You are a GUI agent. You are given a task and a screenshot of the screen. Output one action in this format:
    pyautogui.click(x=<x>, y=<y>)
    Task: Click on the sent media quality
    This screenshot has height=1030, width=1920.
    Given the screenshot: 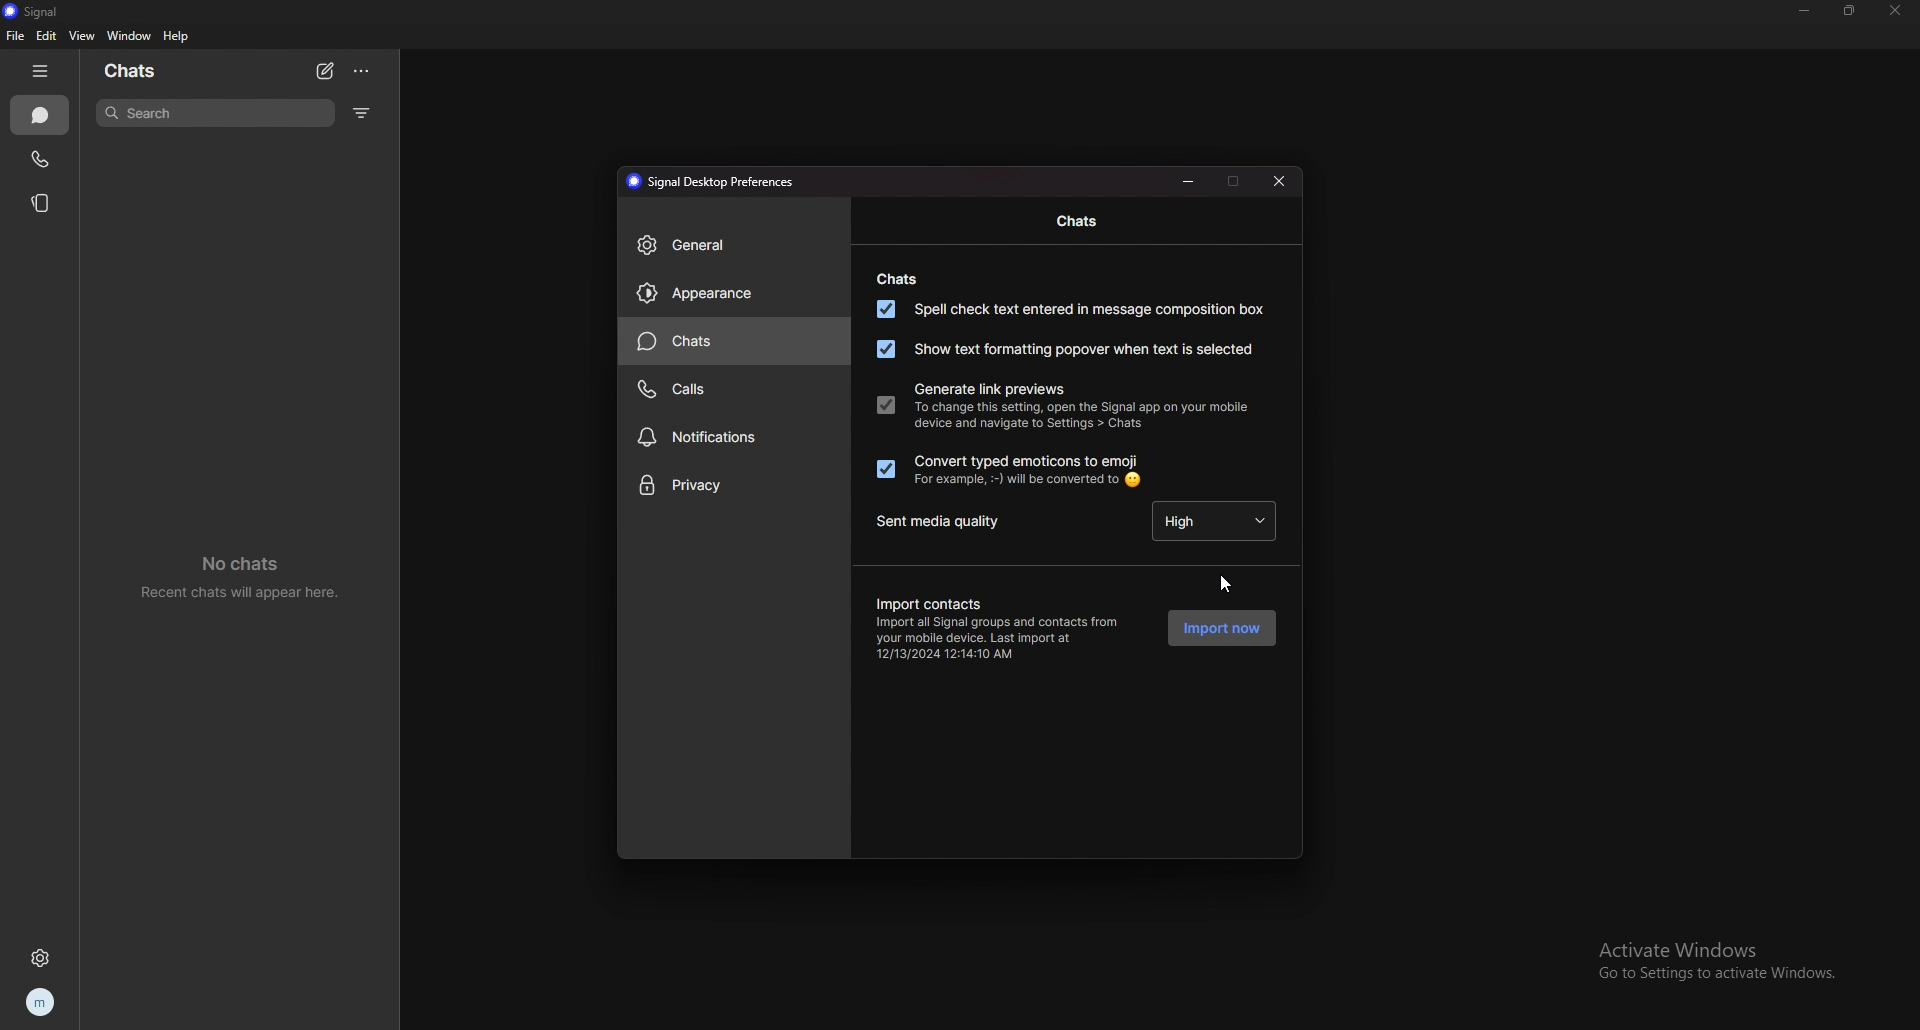 What is the action you would take?
    pyautogui.click(x=948, y=523)
    